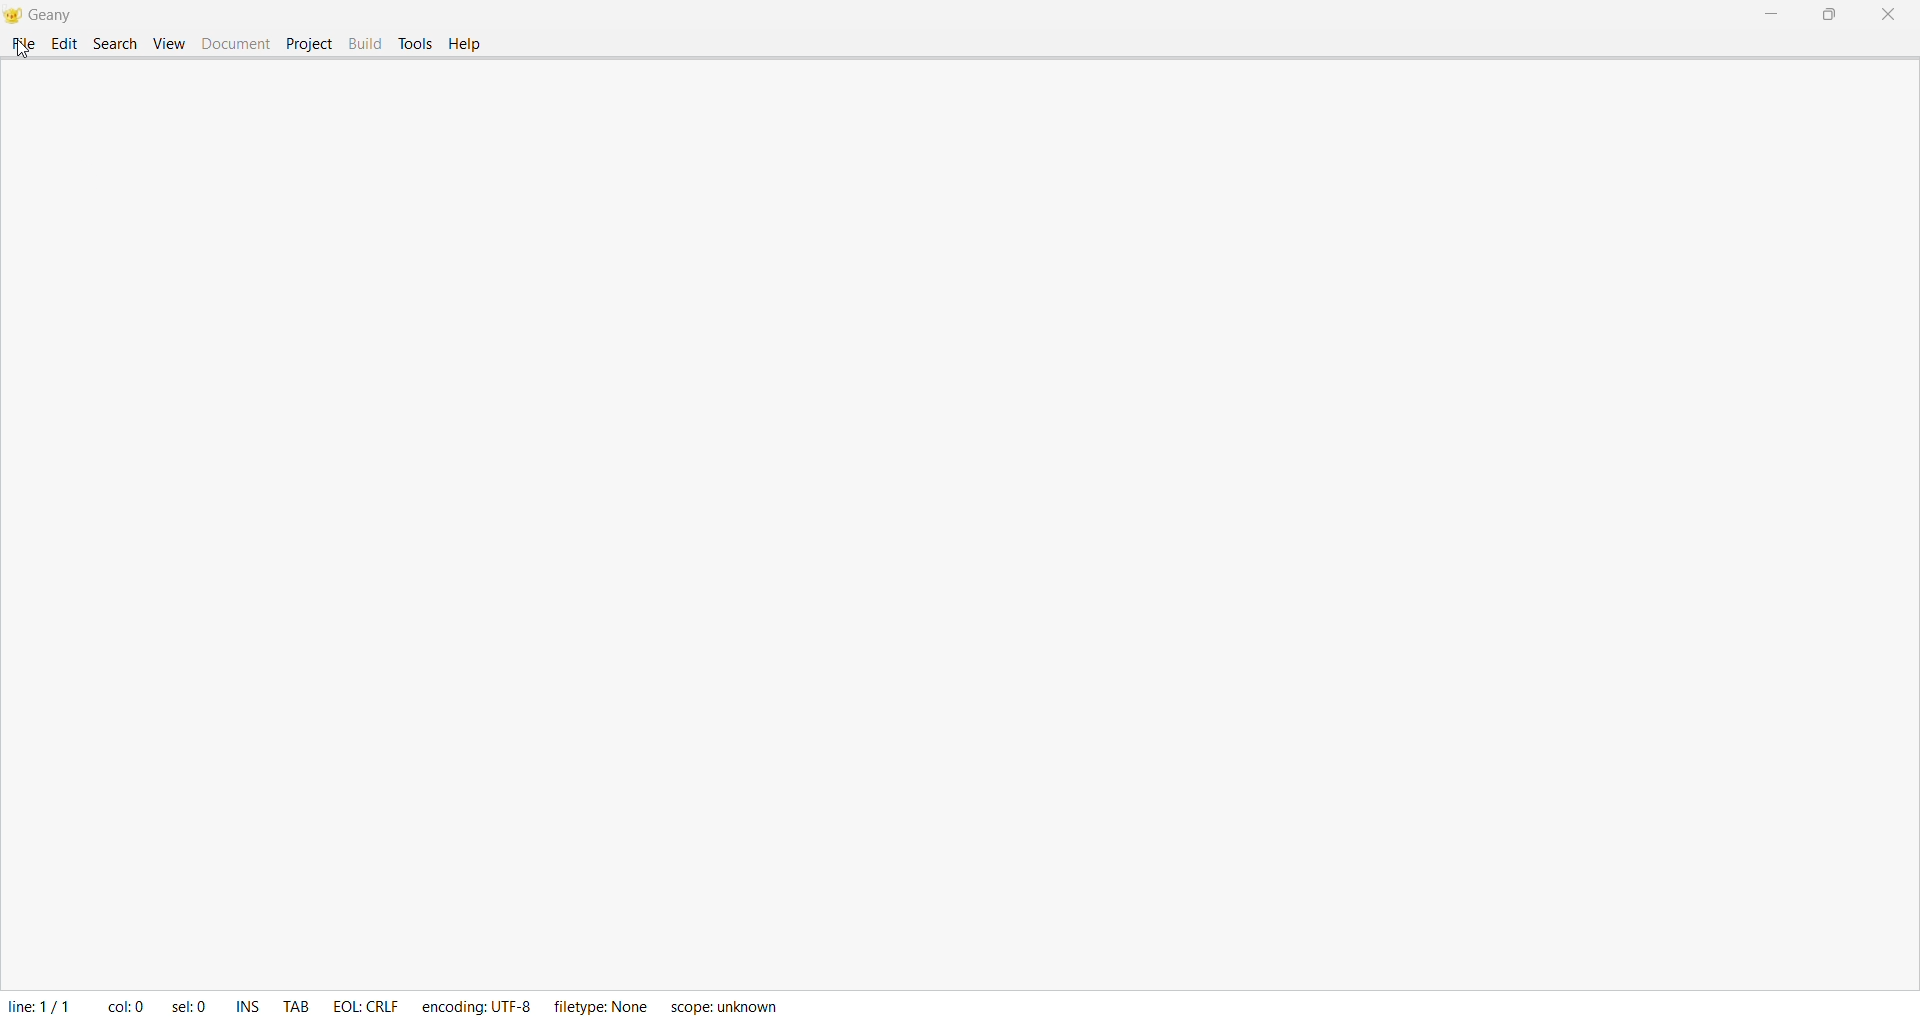 This screenshot has width=1920, height=1018. Describe the element at coordinates (25, 44) in the screenshot. I see `File` at that location.